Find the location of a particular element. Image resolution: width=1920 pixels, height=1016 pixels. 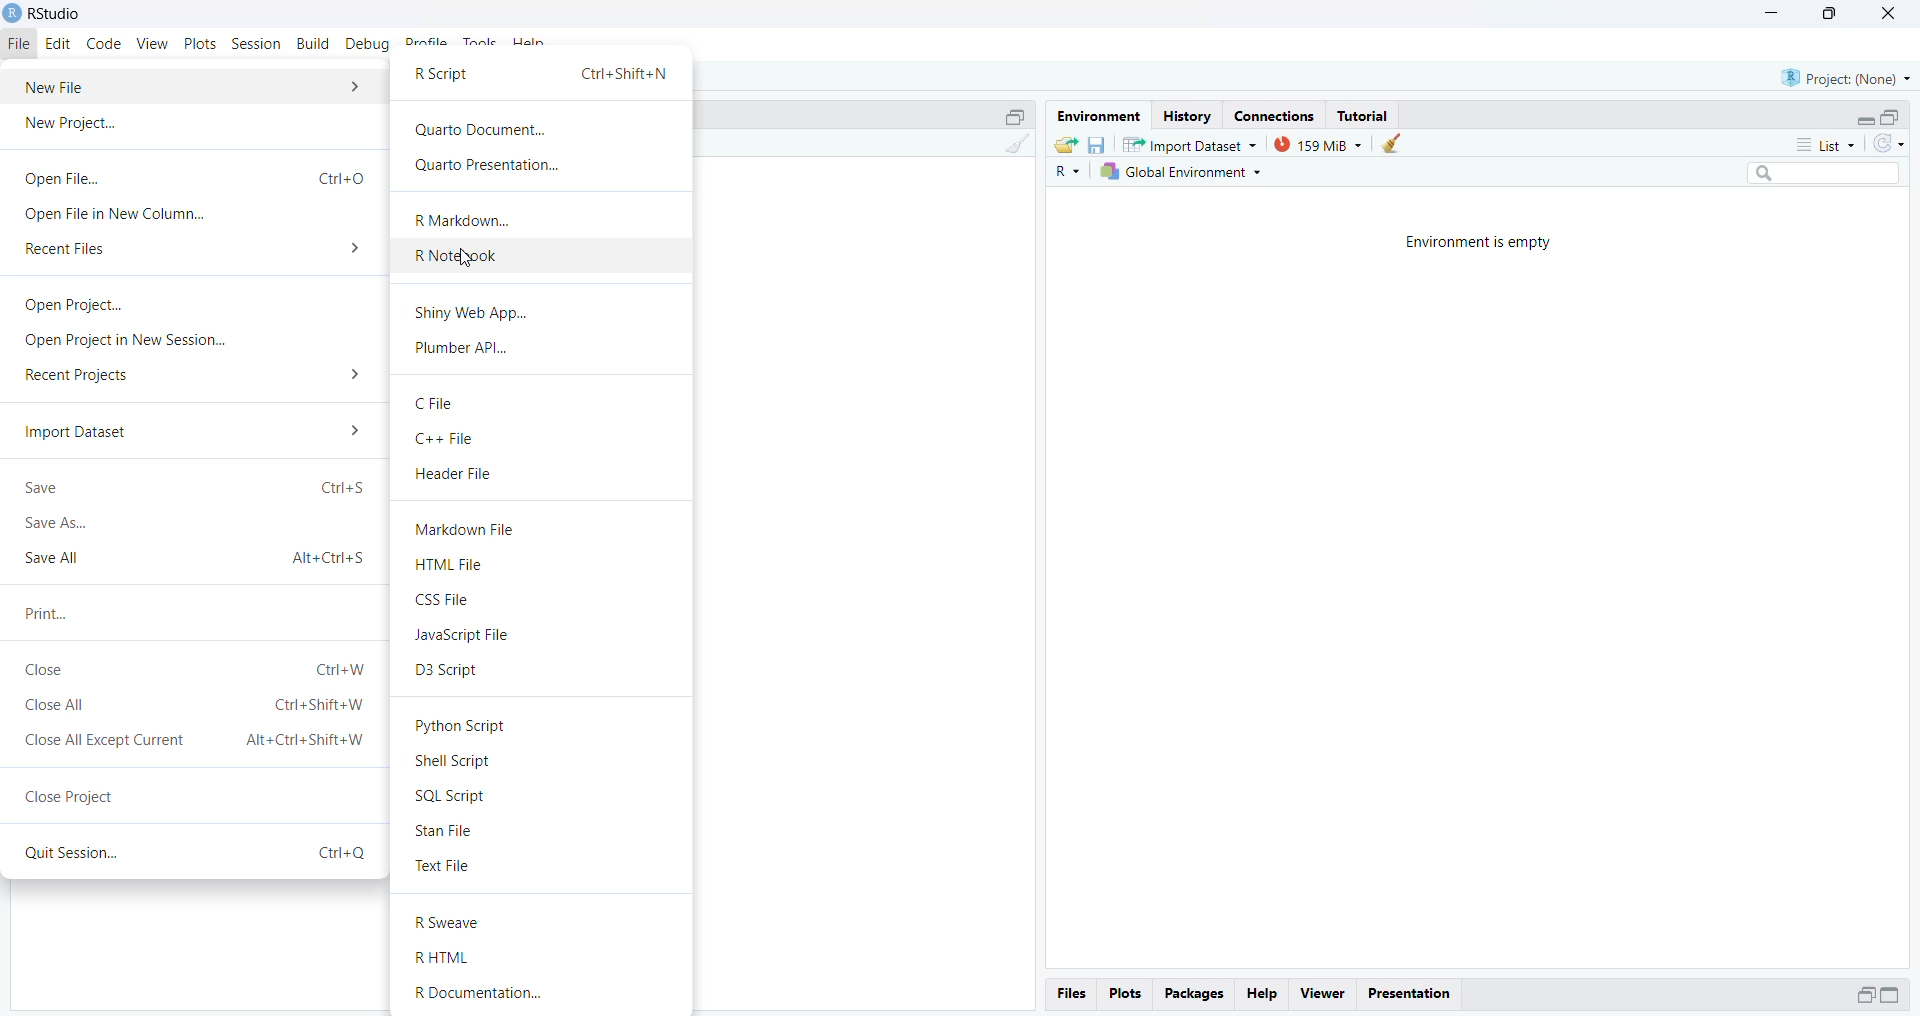

project(None) is located at coordinates (1845, 79).